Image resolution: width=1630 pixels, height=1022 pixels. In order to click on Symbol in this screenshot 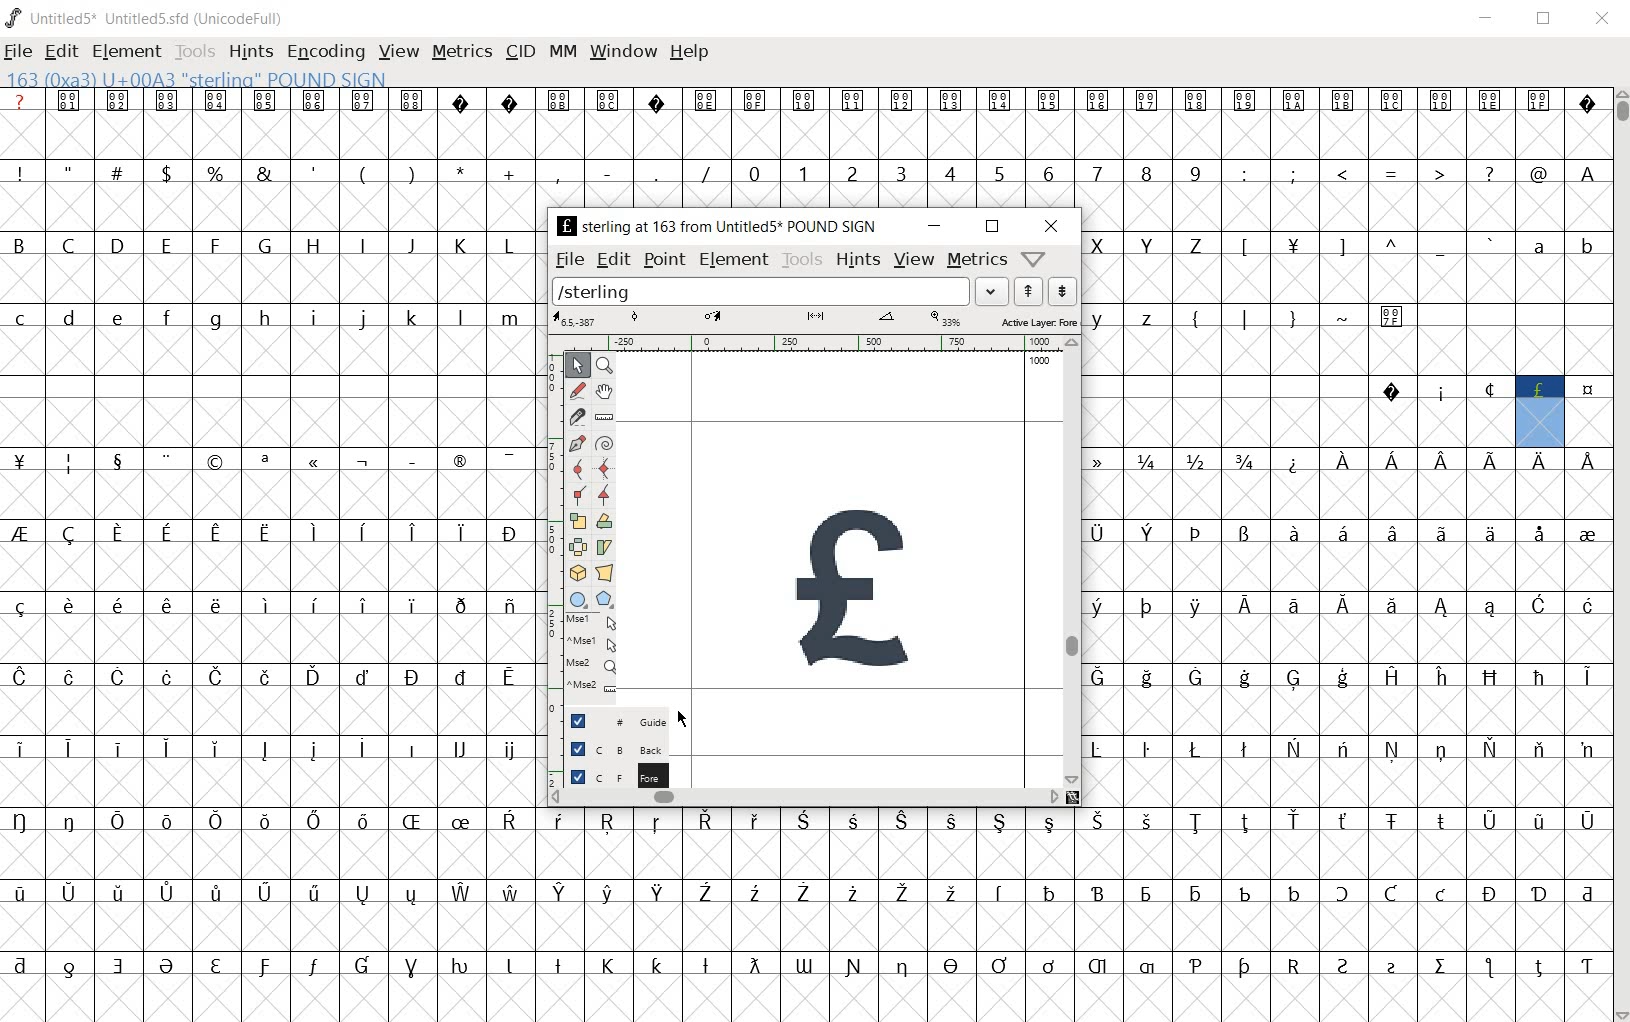, I will do `click(411, 747)`.